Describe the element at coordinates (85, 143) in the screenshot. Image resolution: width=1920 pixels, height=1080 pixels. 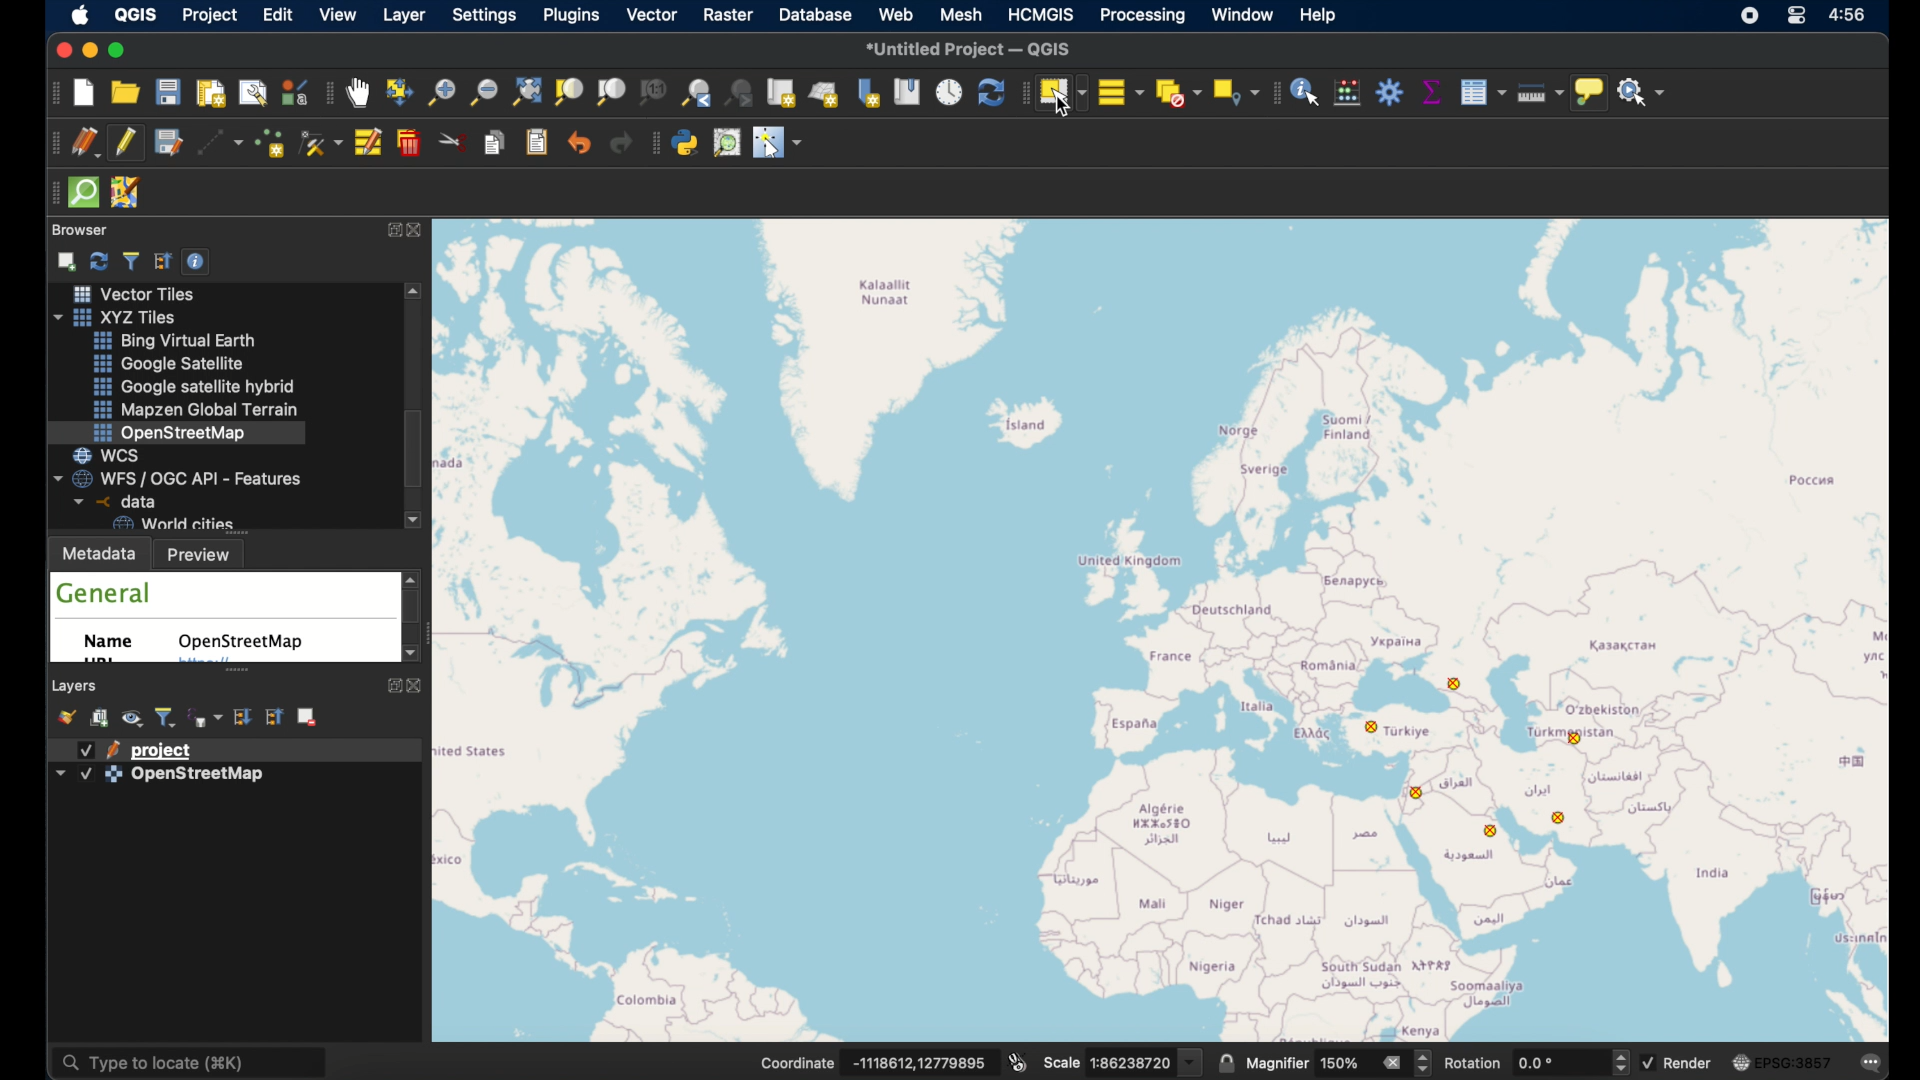
I see `current edits` at that location.